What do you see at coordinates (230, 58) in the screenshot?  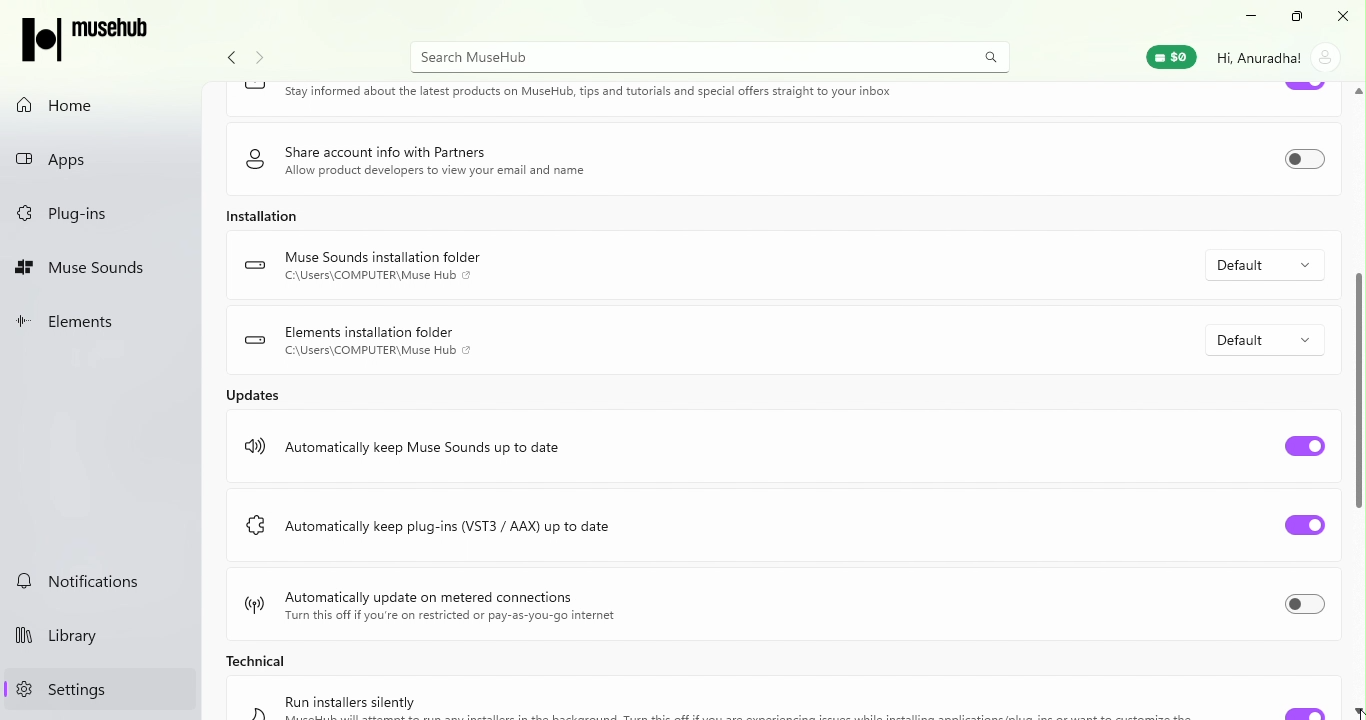 I see `Navigate back` at bounding box center [230, 58].